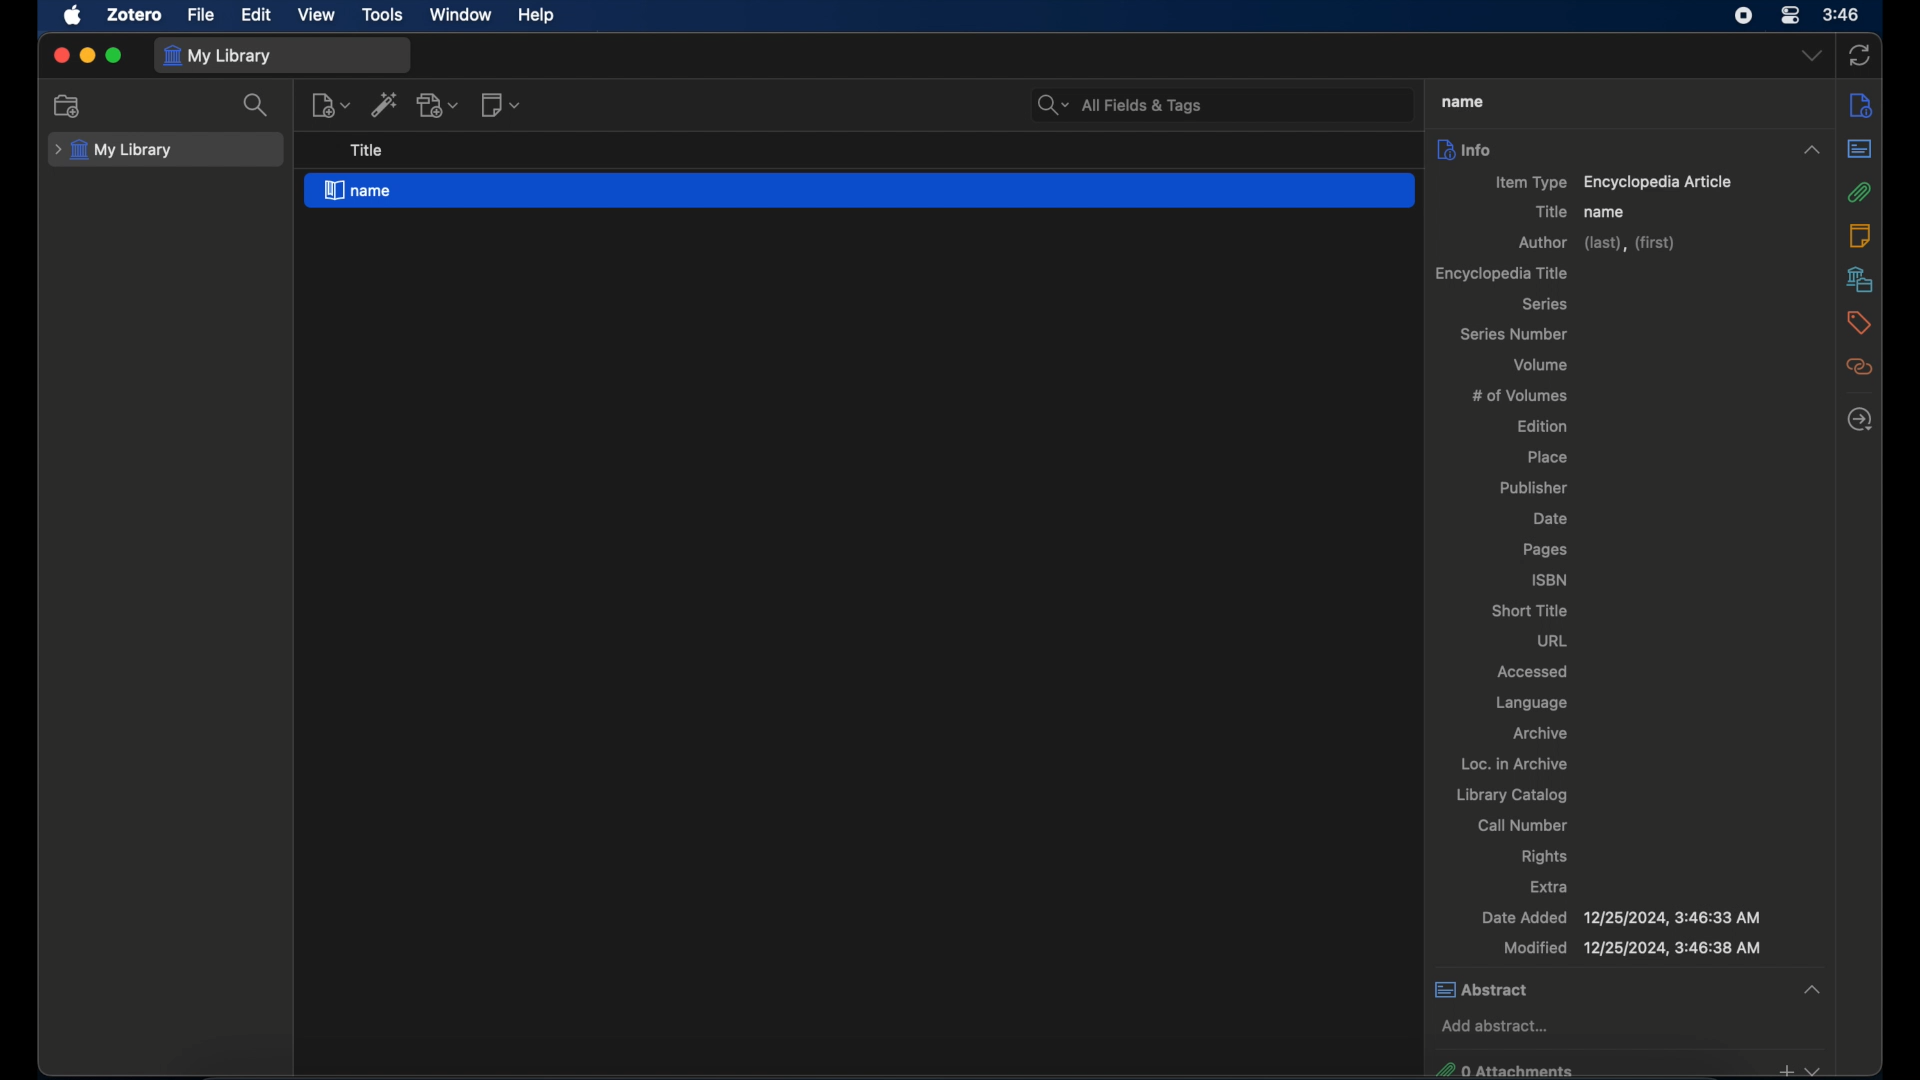 This screenshot has height=1080, width=1920. Describe the element at coordinates (1532, 671) in the screenshot. I see `accessed` at that location.